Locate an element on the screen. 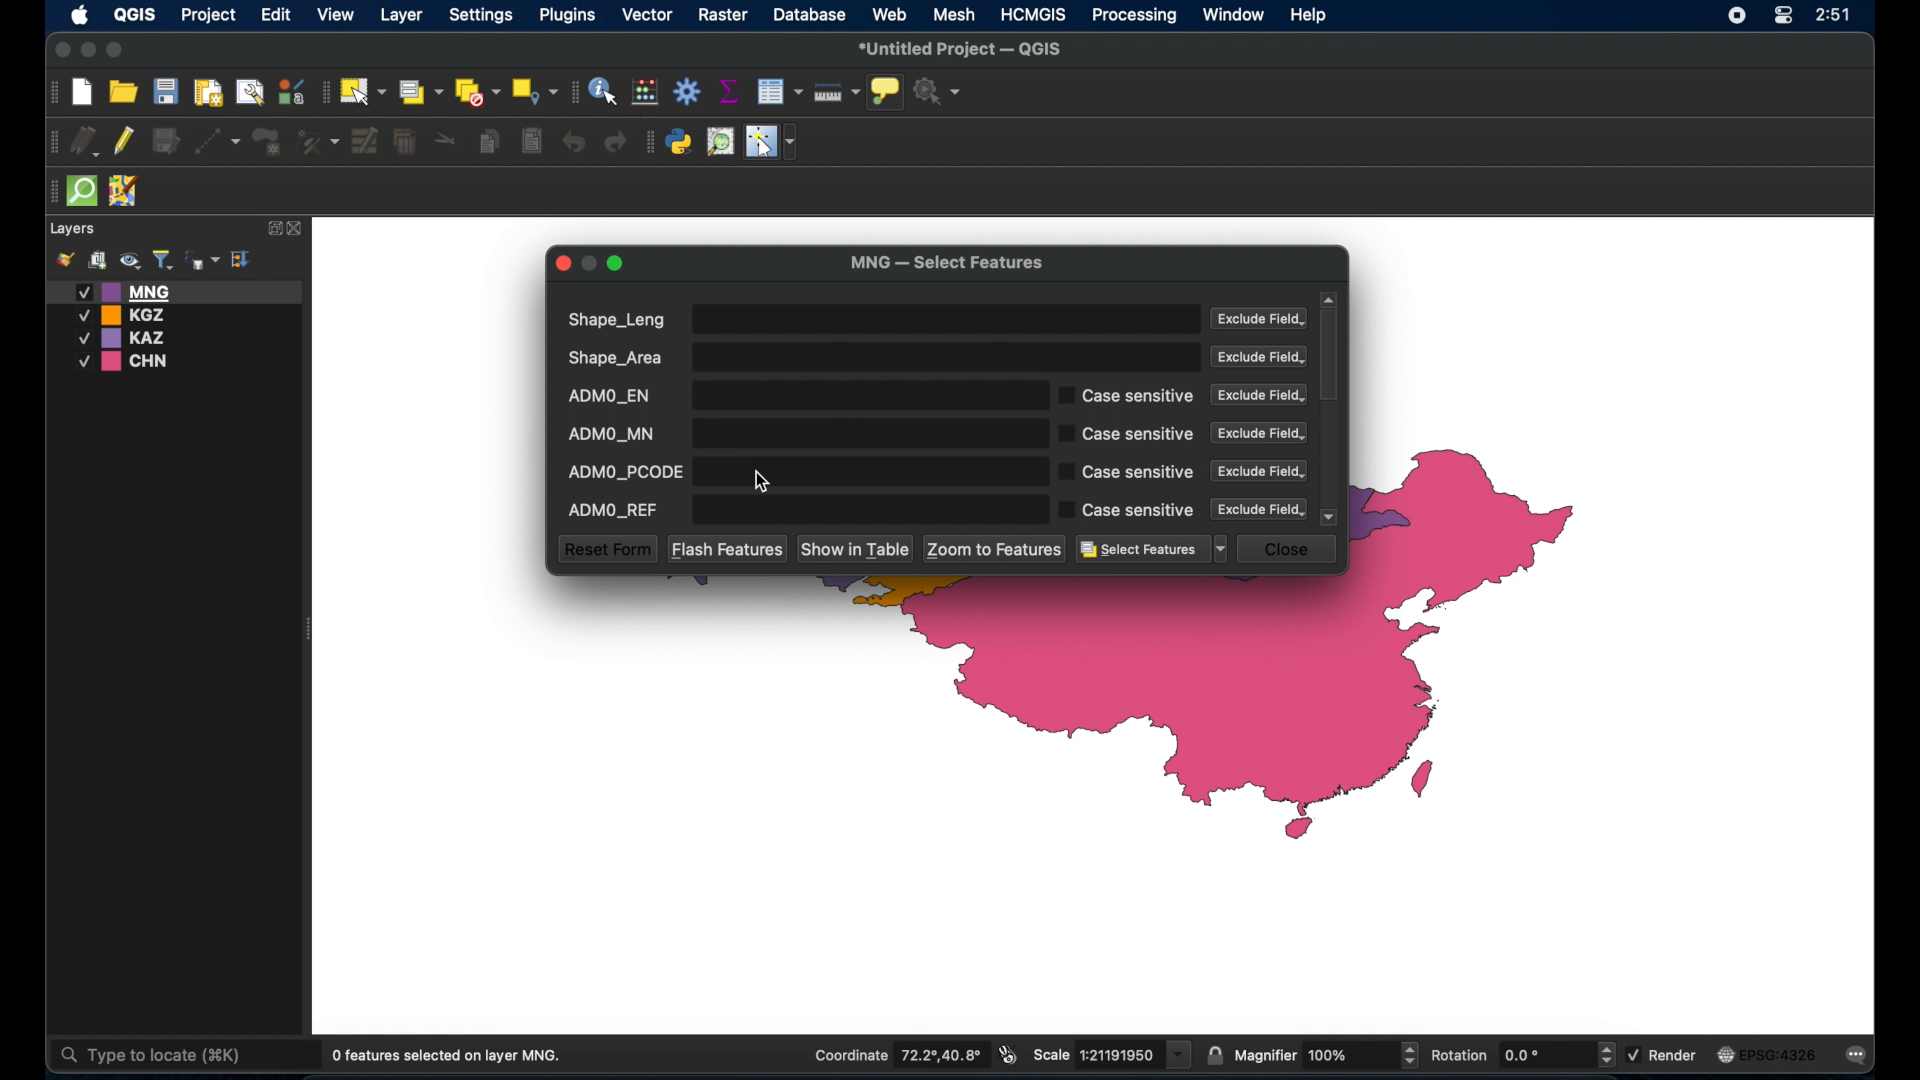  measure line is located at coordinates (837, 92).